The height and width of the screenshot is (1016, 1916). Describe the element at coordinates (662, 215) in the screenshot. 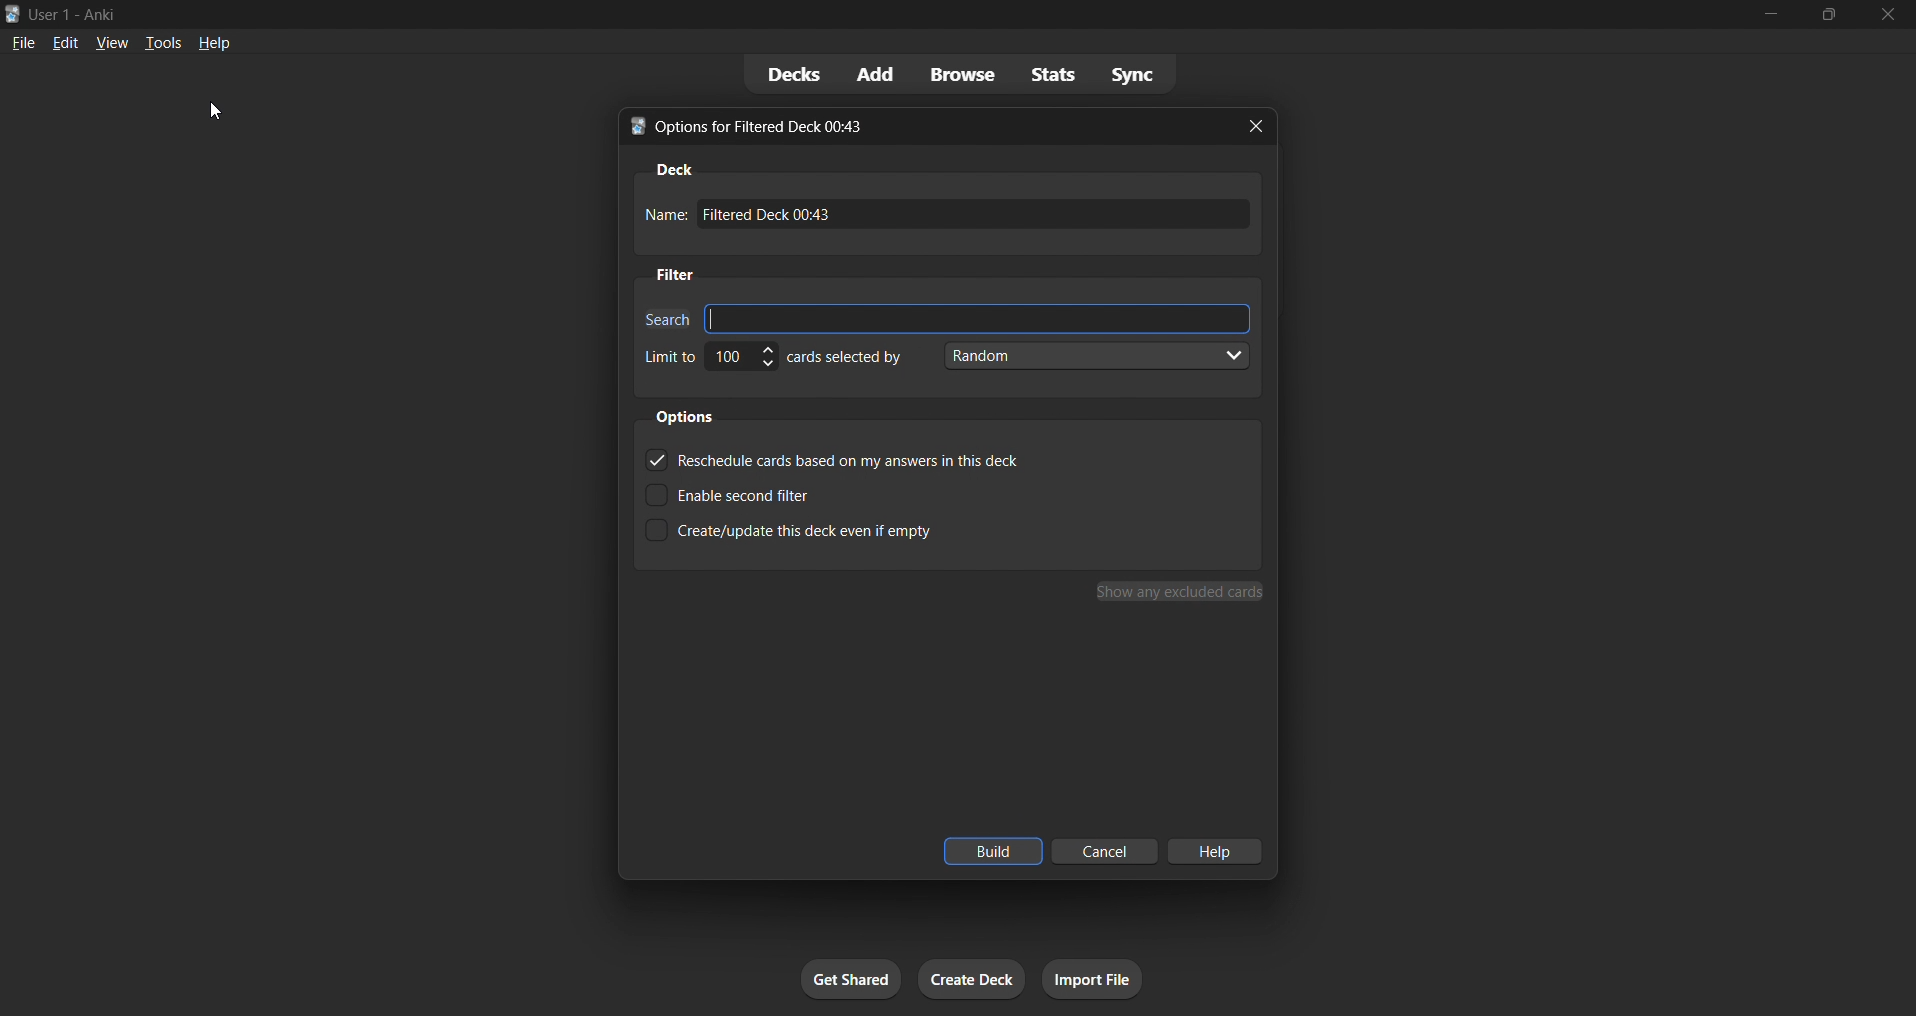

I see `name` at that location.